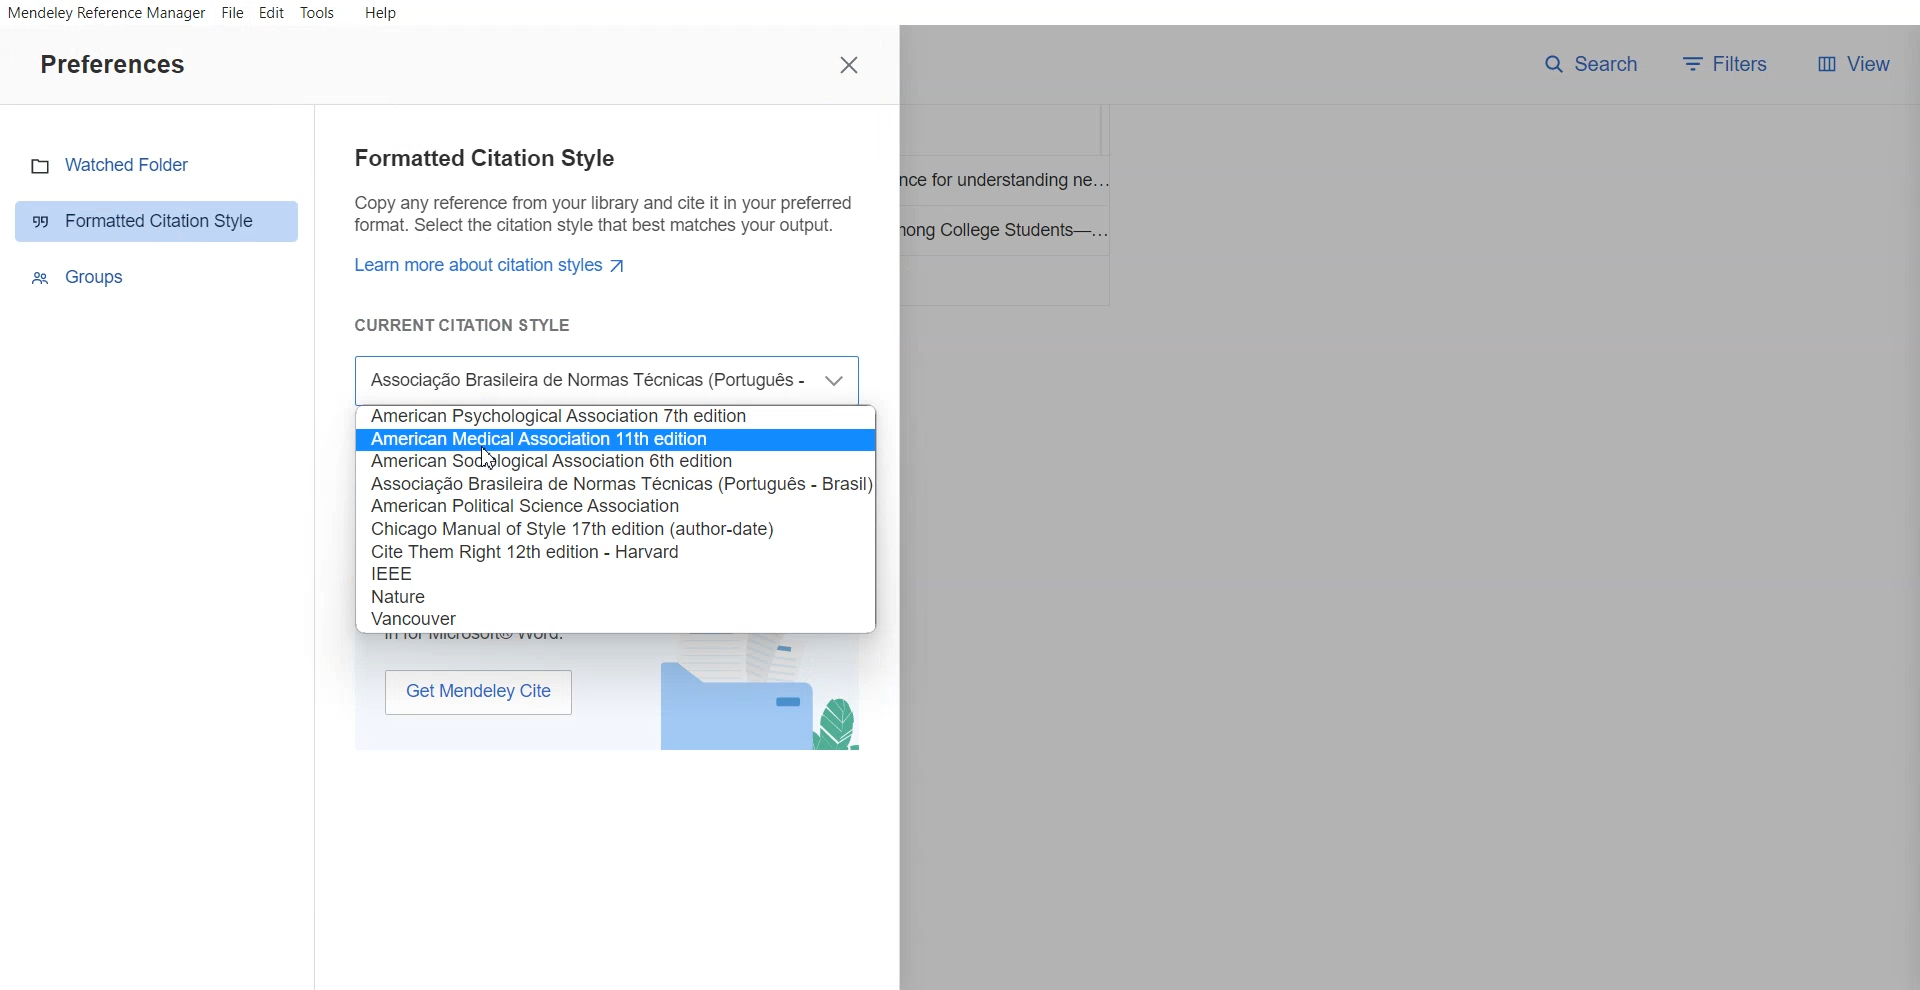 The width and height of the screenshot is (1920, 990). Describe the element at coordinates (620, 483) in the screenshot. I see `Citation` at that location.